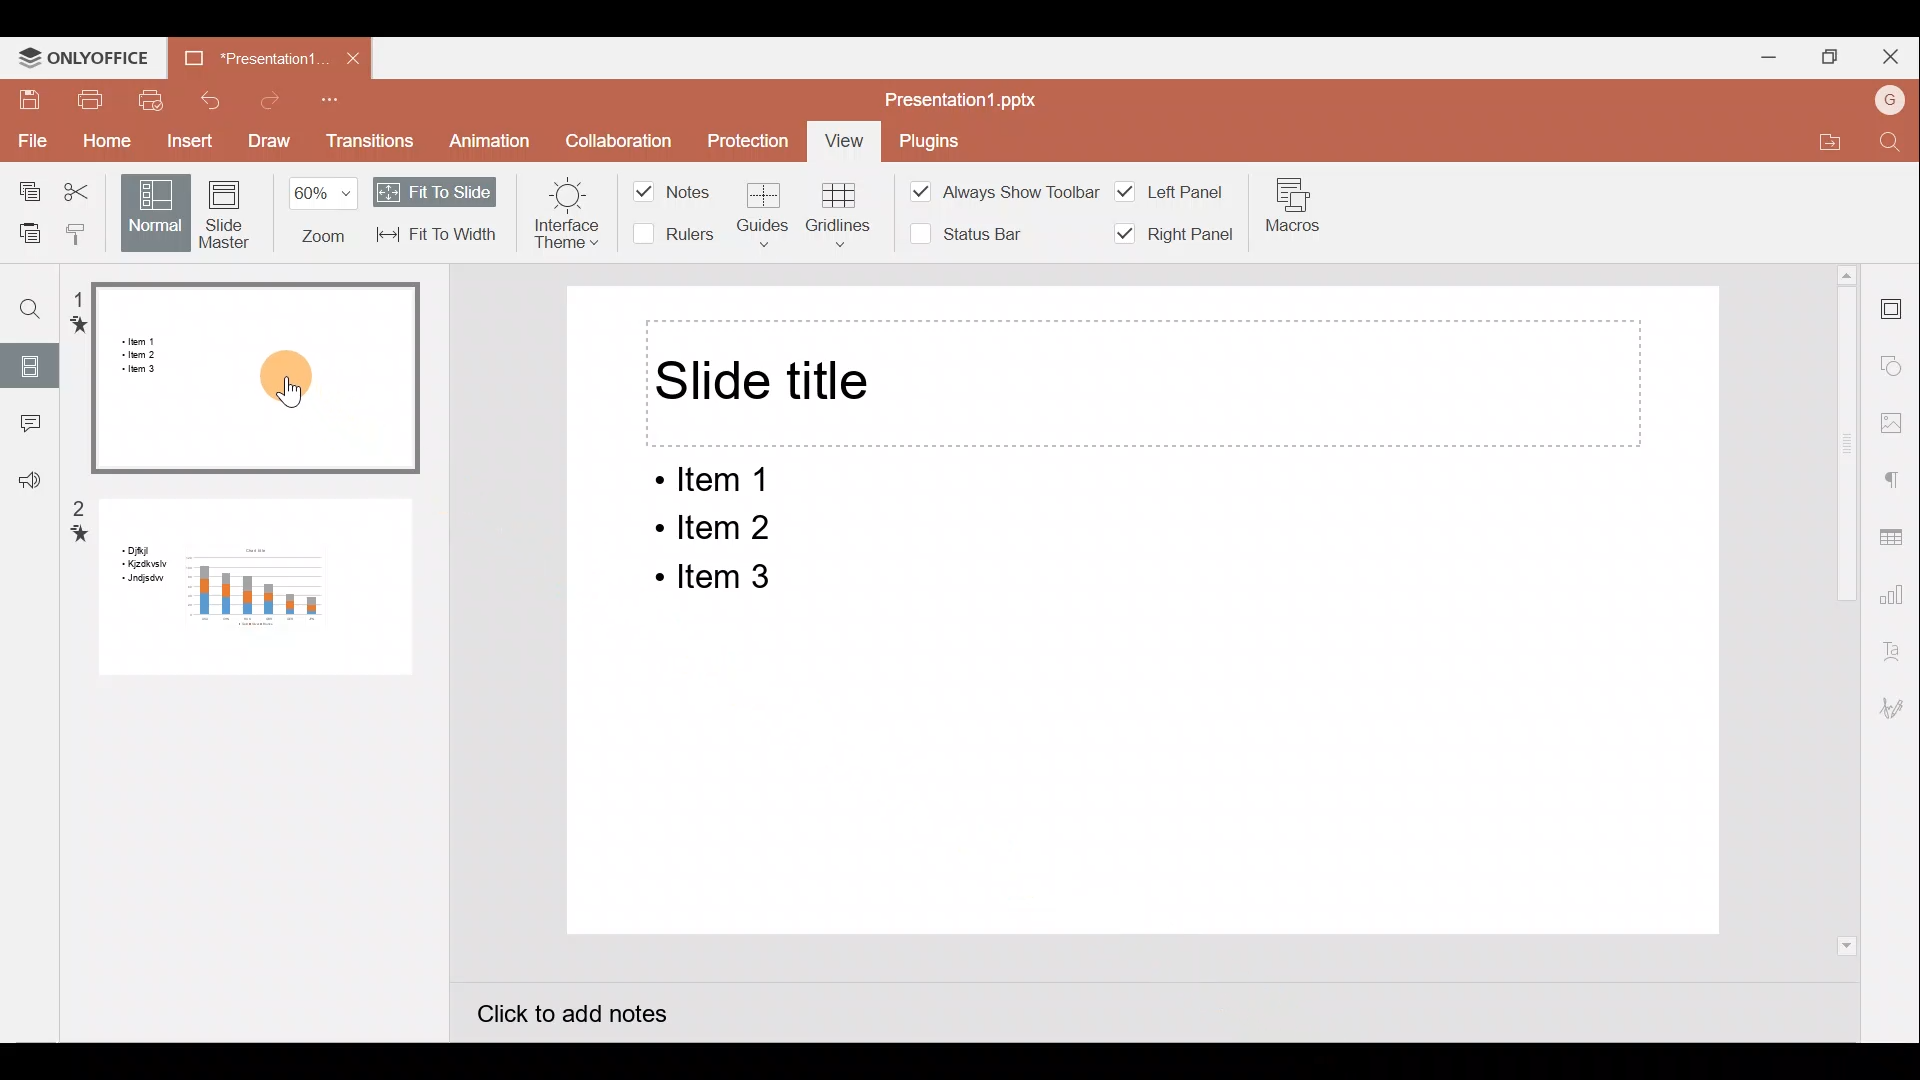  What do you see at coordinates (1897, 537) in the screenshot?
I see `Table settings` at bounding box center [1897, 537].